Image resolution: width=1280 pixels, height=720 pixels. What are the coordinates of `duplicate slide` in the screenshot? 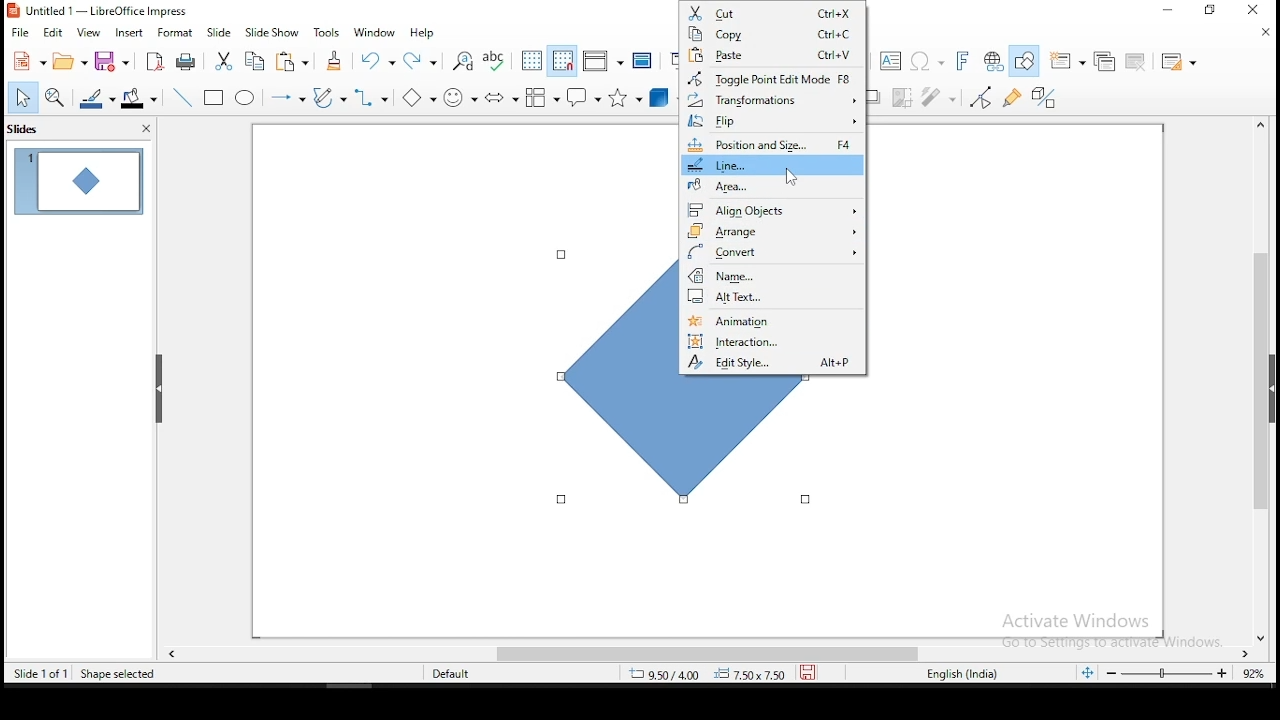 It's located at (1099, 62).